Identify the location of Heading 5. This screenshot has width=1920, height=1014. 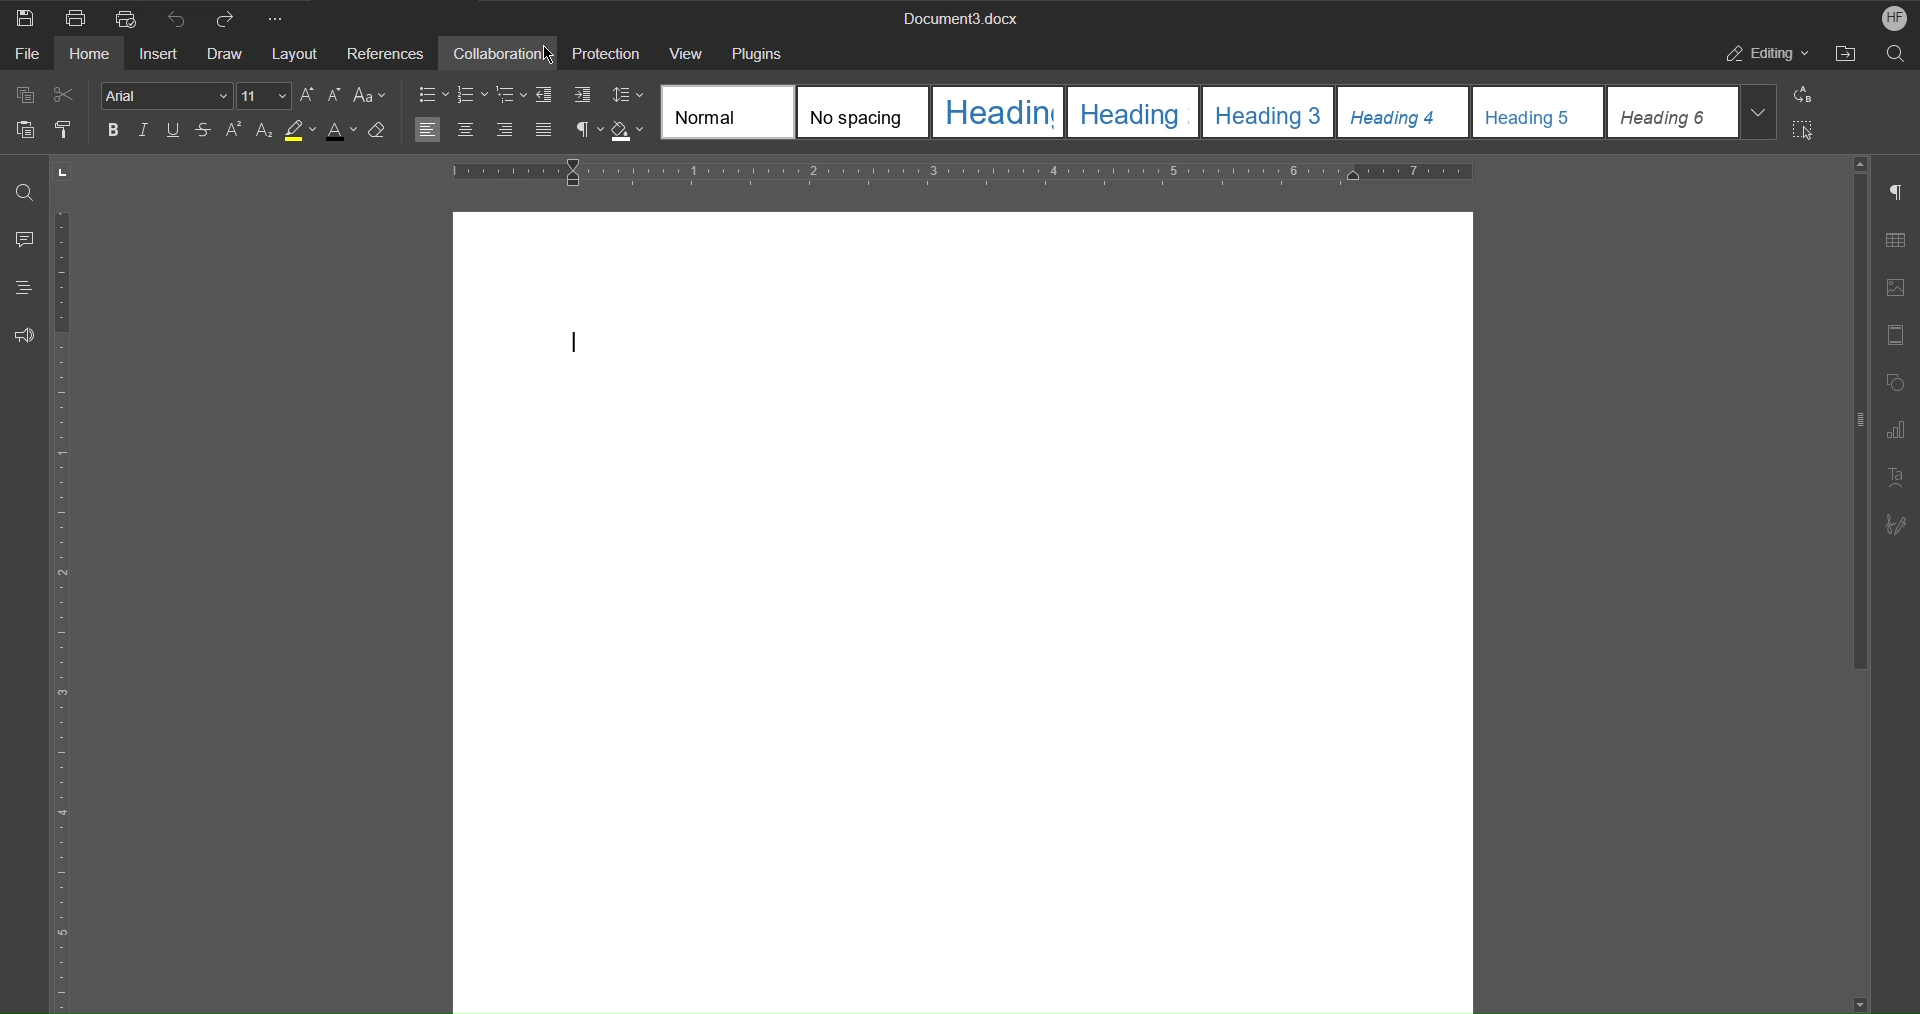
(1536, 114).